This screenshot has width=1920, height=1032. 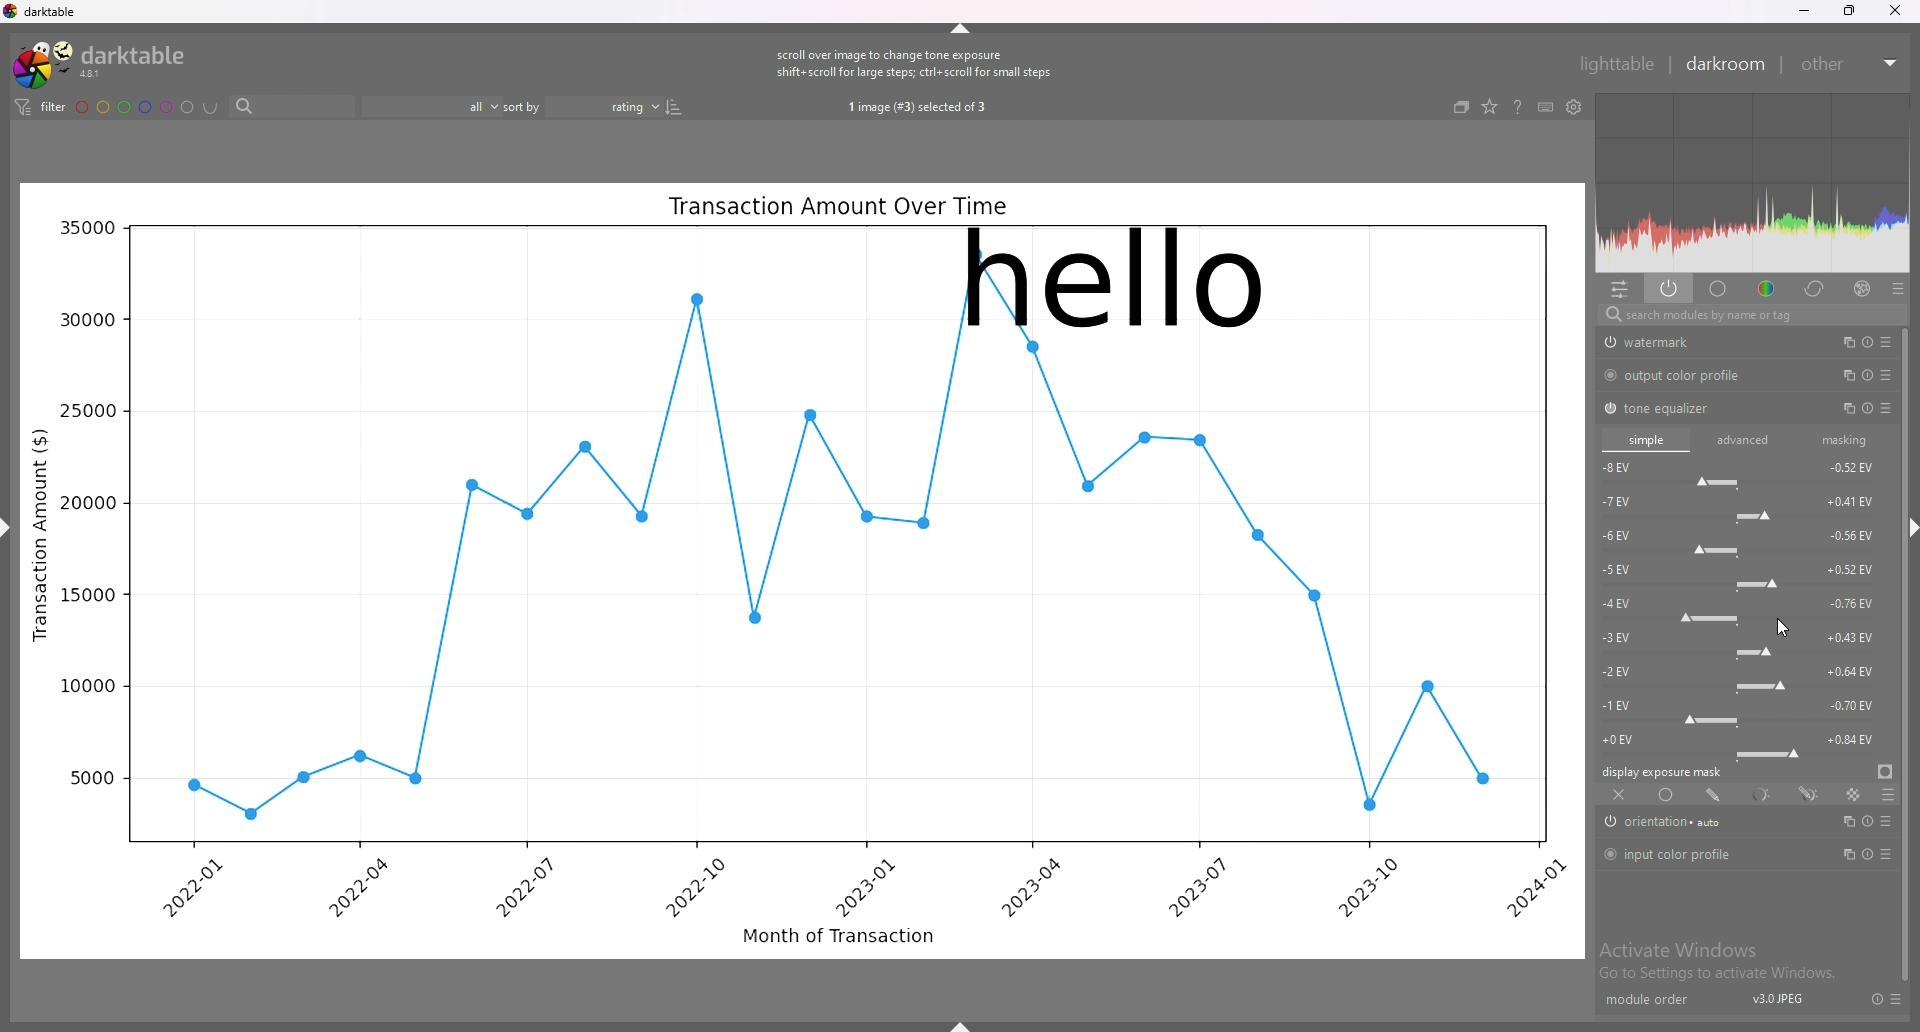 I want to click on 25000, so click(x=87, y=409).